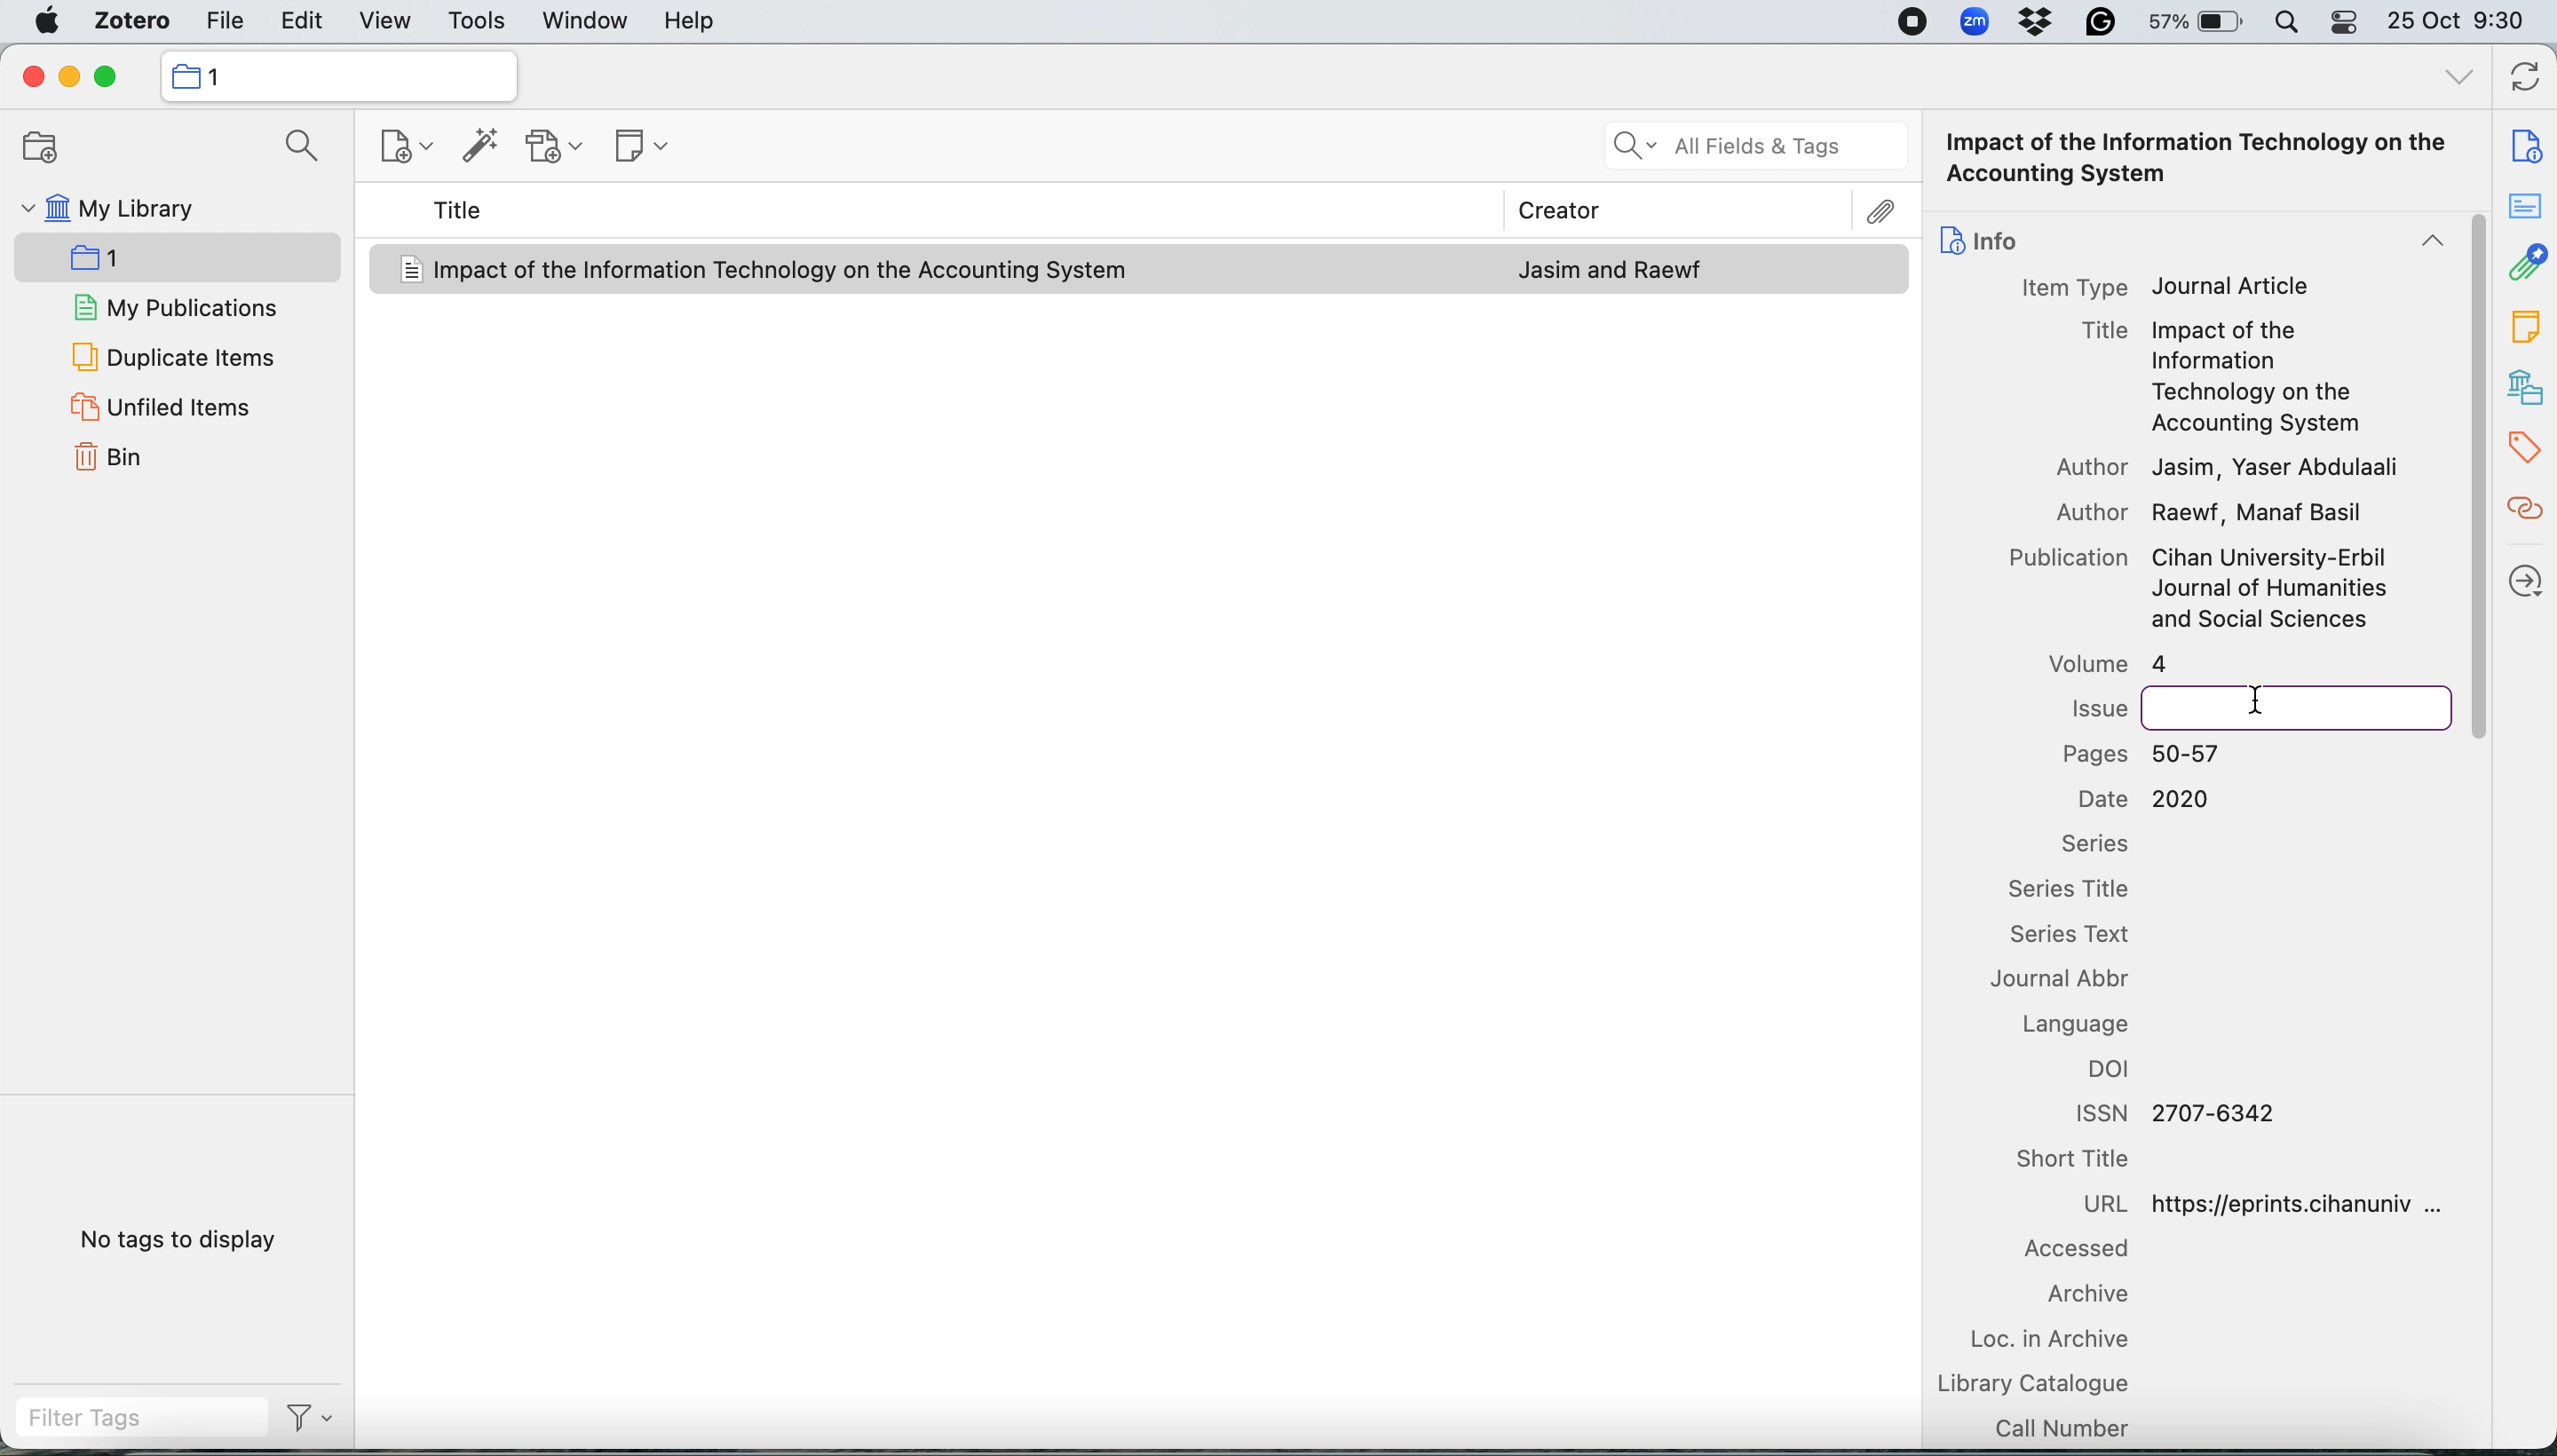  What do you see at coordinates (155, 210) in the screenshot?
I see `my library` at bounding box center [155, 210].